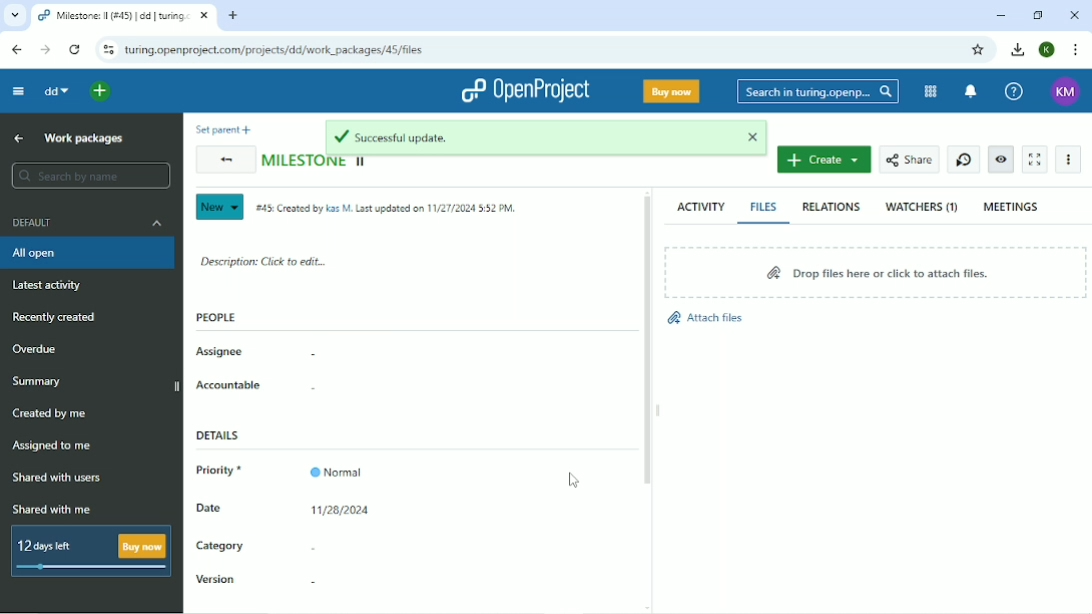 The image size is (1092, 614). What do you see at coordinates (1000, 160) in the screenshot?
I see `Unwatch work package` at bounding box center [1000, 160].